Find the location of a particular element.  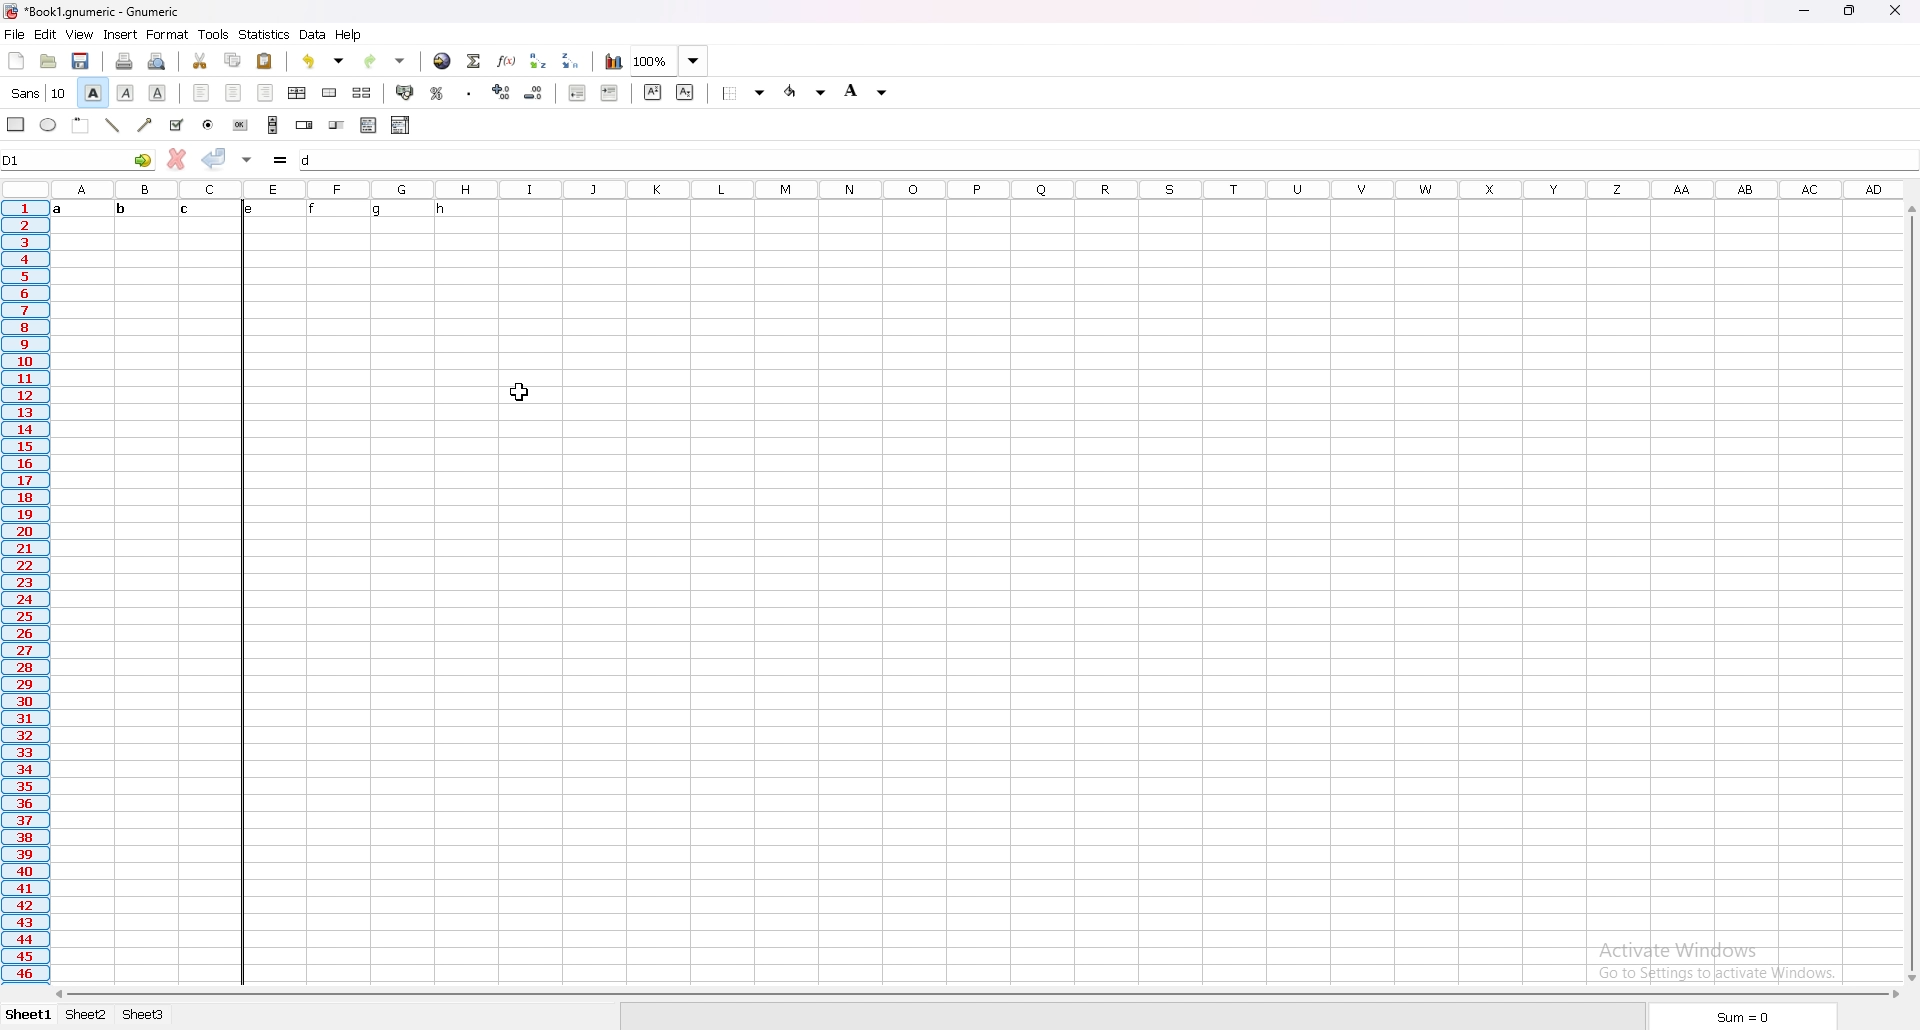

function is located at coordinates (506, 61).